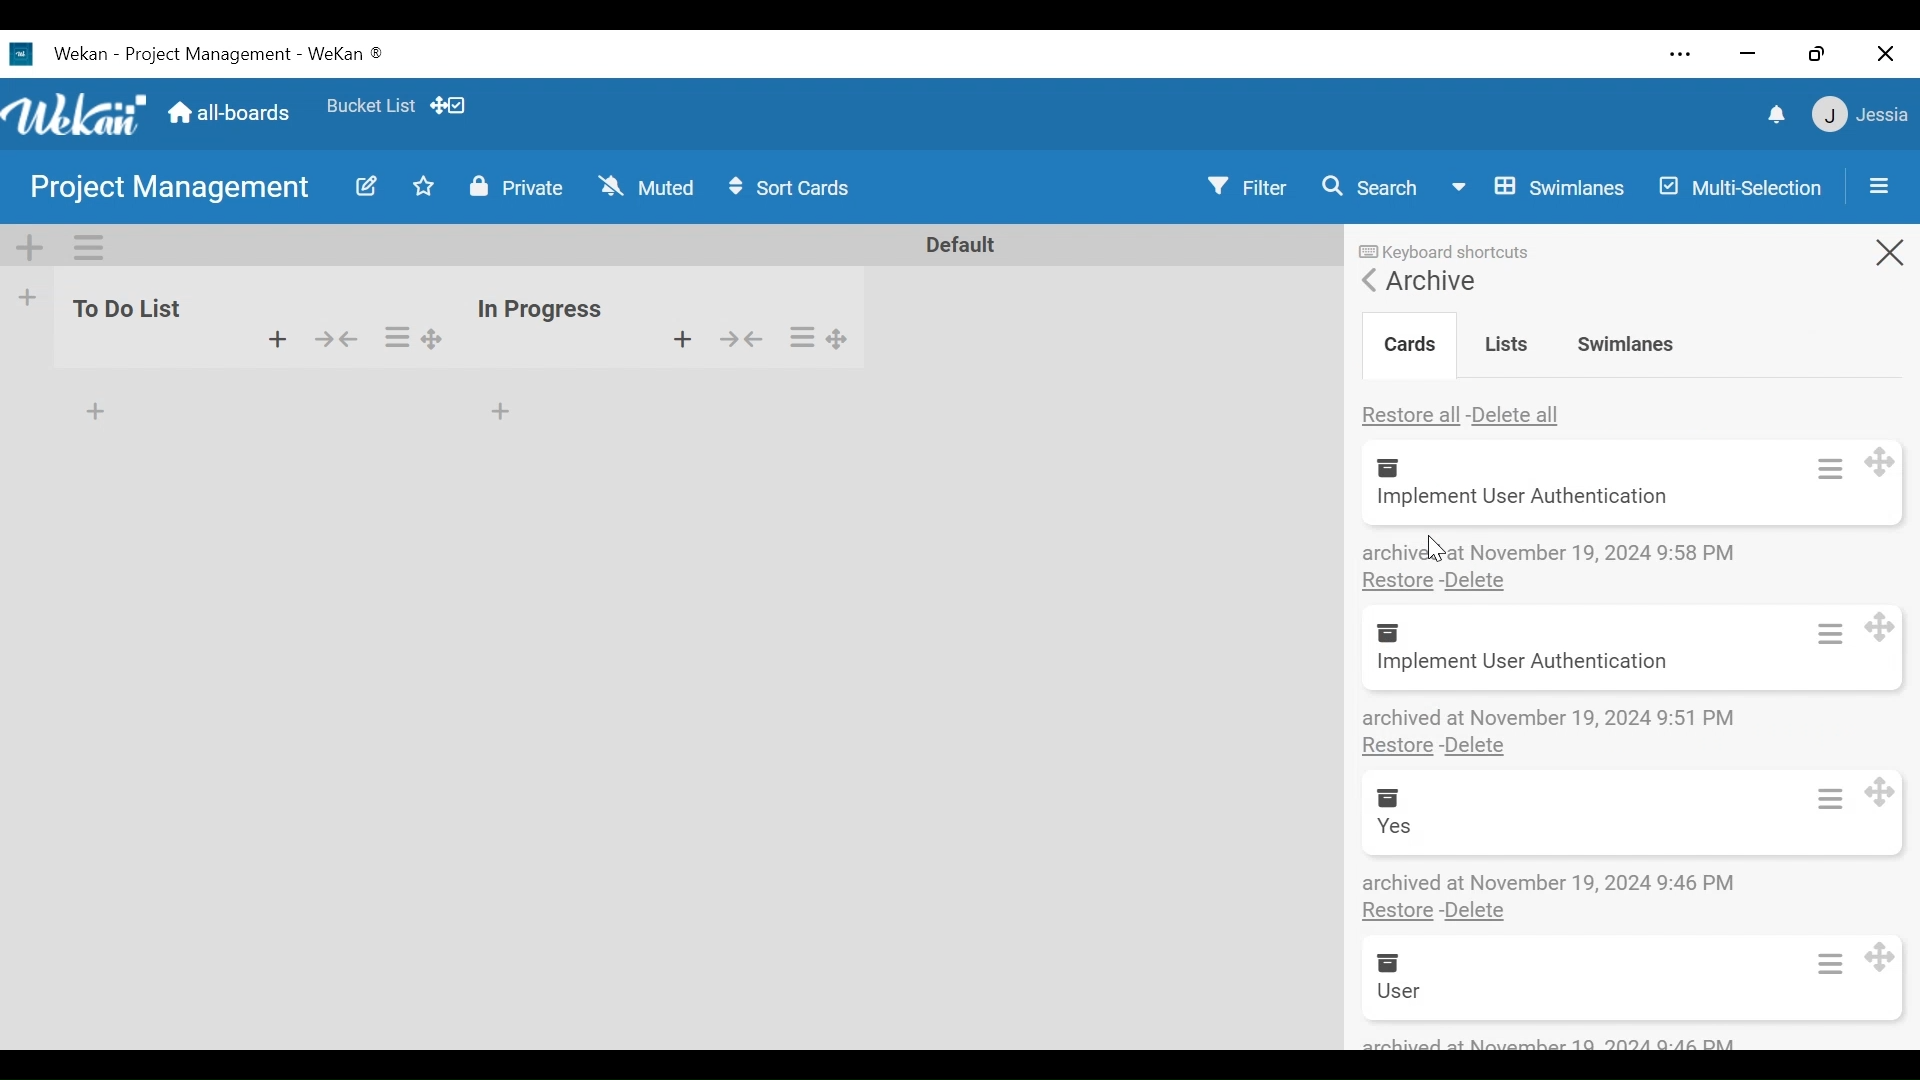 This screenshot has width=1920, height=1080. Describe the element at coordinates (1436, 282) in the screenshot. I see `Archive` at that location.